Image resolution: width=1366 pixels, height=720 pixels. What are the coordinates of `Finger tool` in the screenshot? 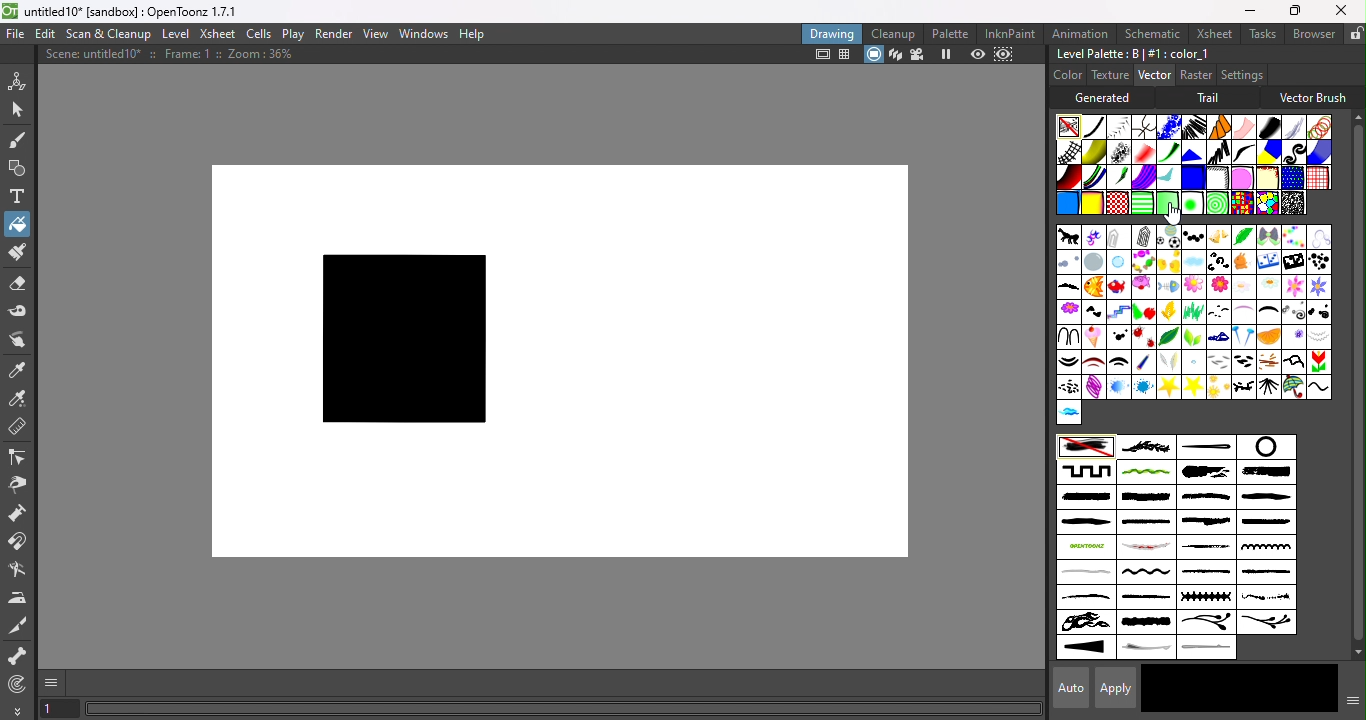 It's located at (22, 341).